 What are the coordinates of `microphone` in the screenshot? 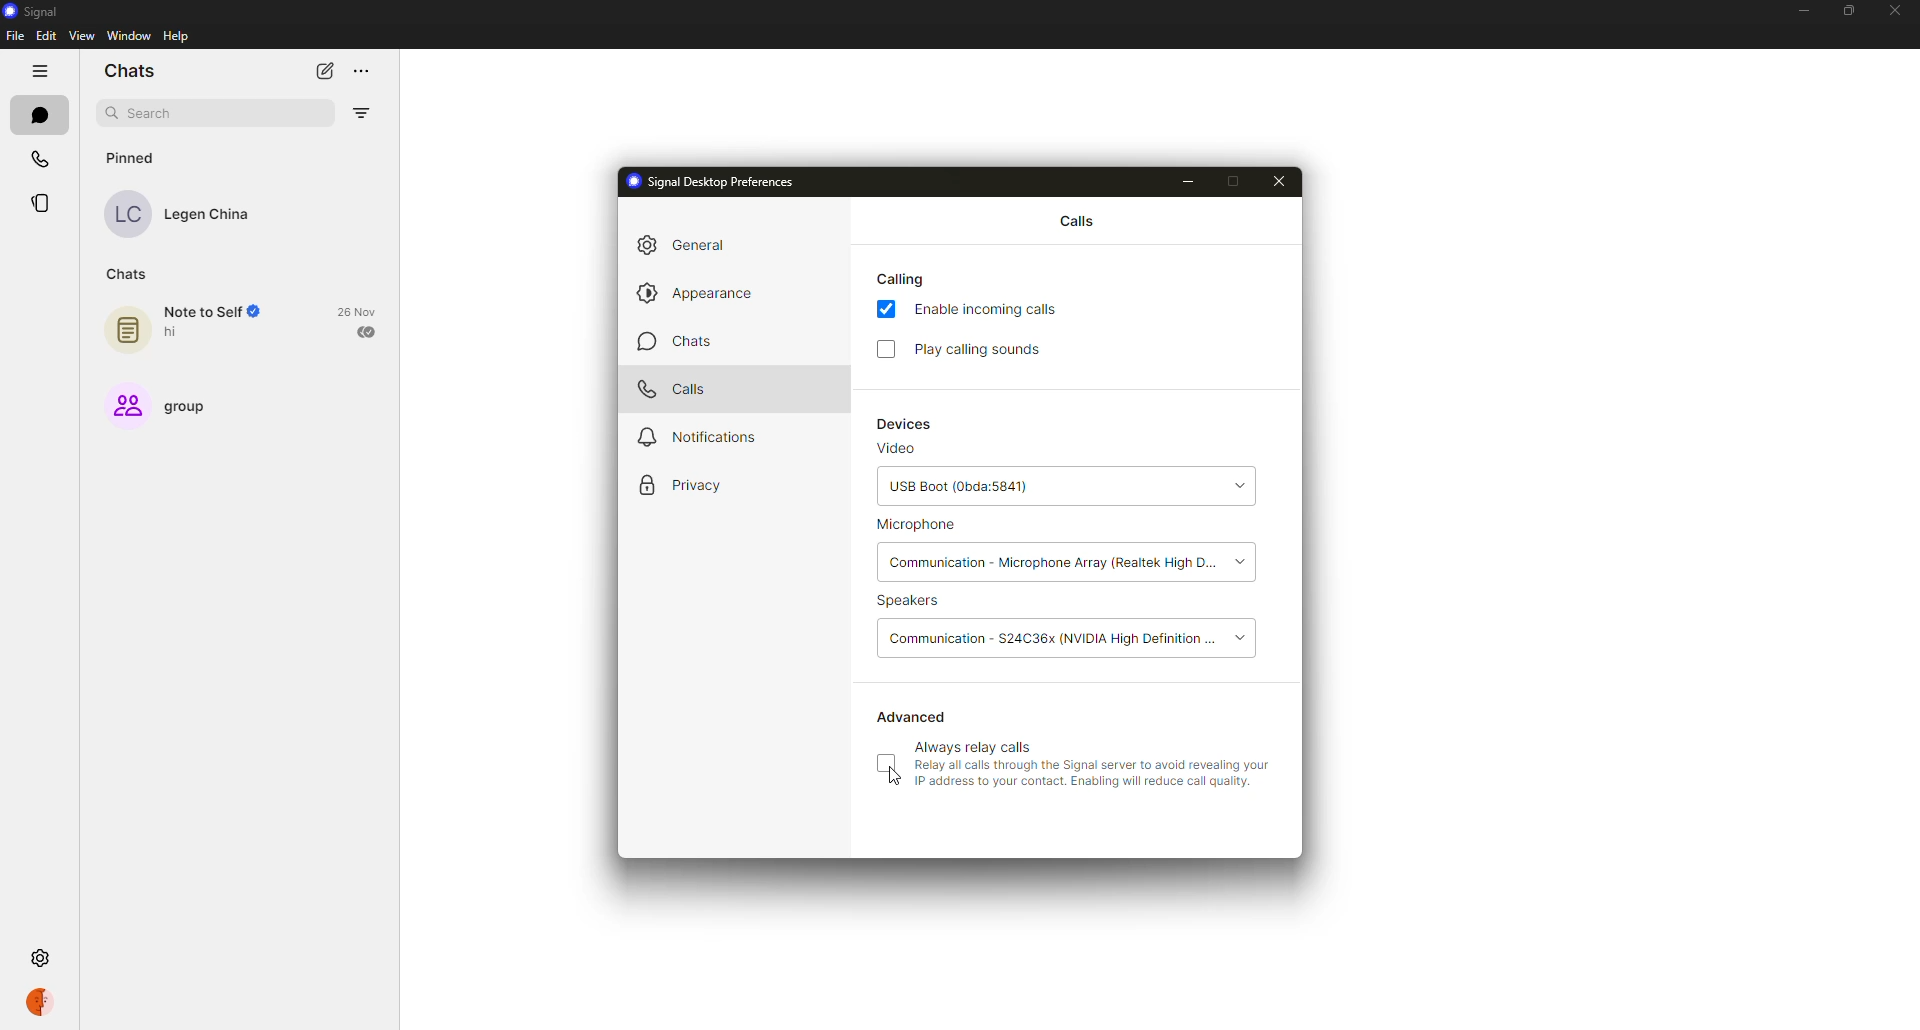 It's located at (918, 527).